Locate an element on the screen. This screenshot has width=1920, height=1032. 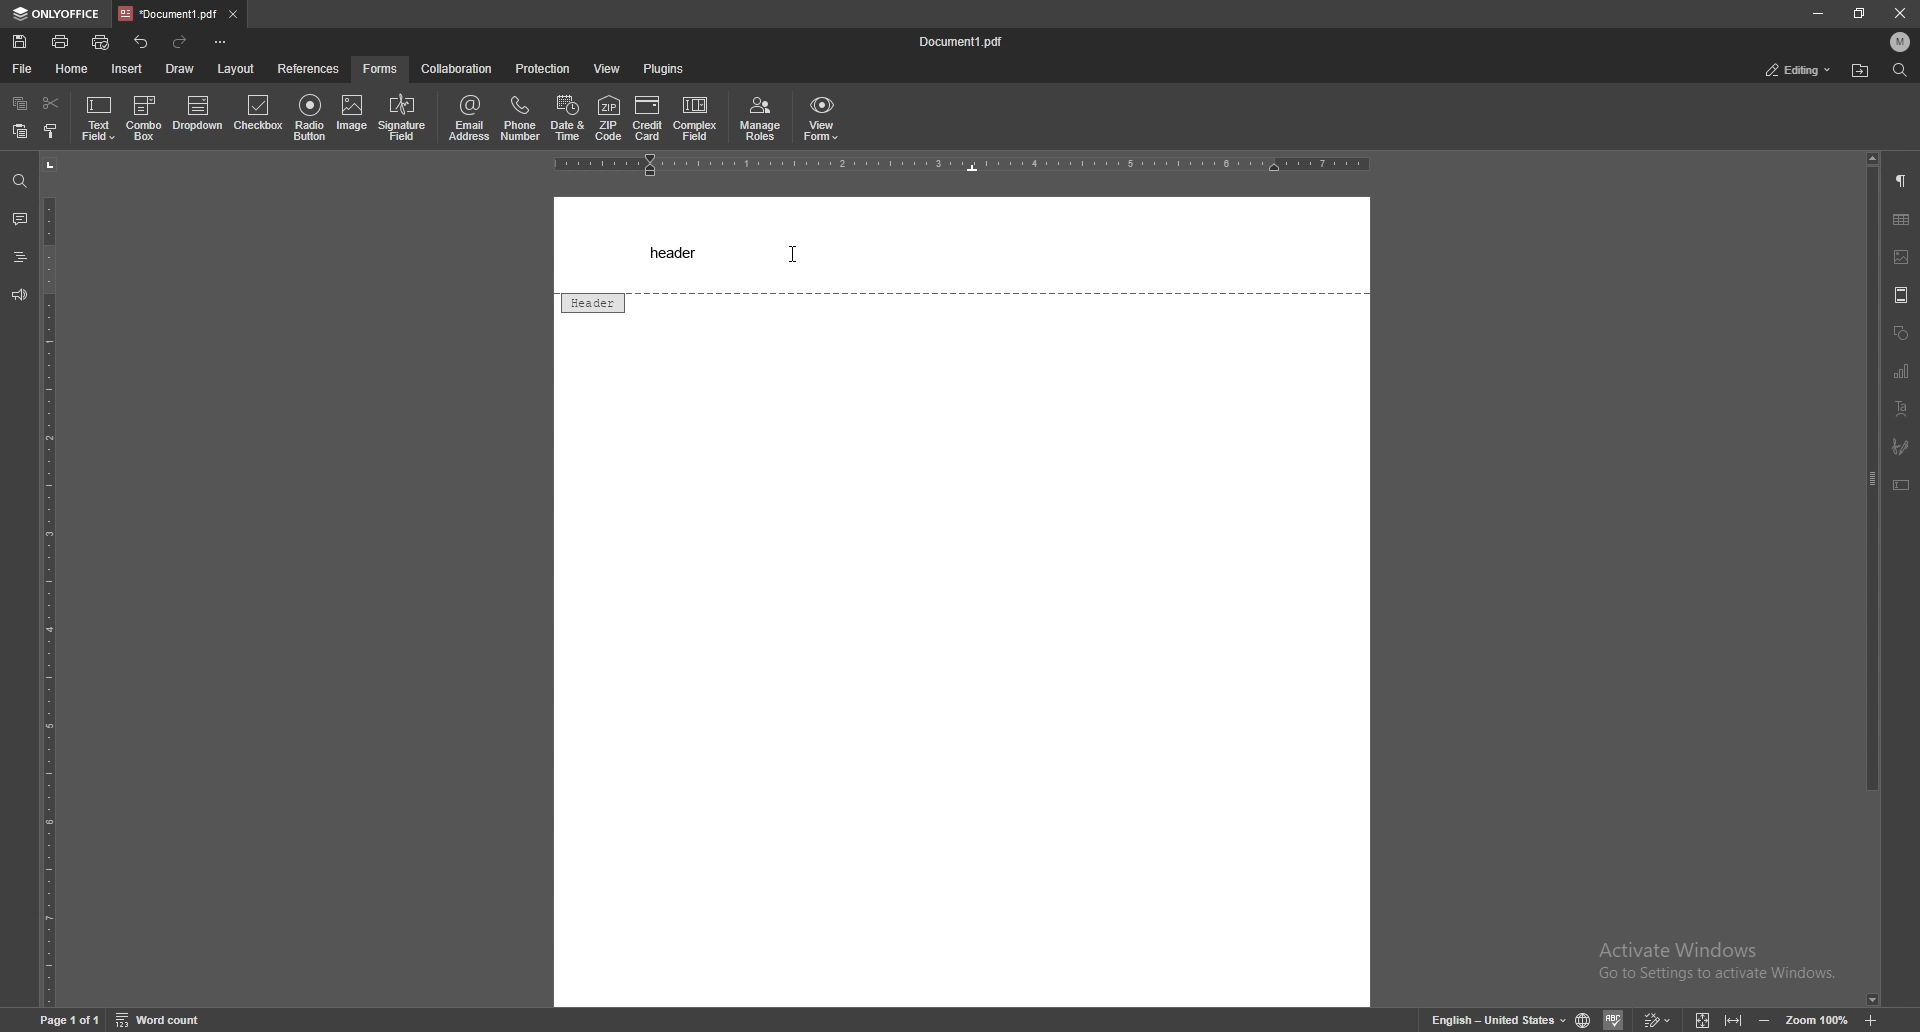
draw is located at coordinates (179, 68).